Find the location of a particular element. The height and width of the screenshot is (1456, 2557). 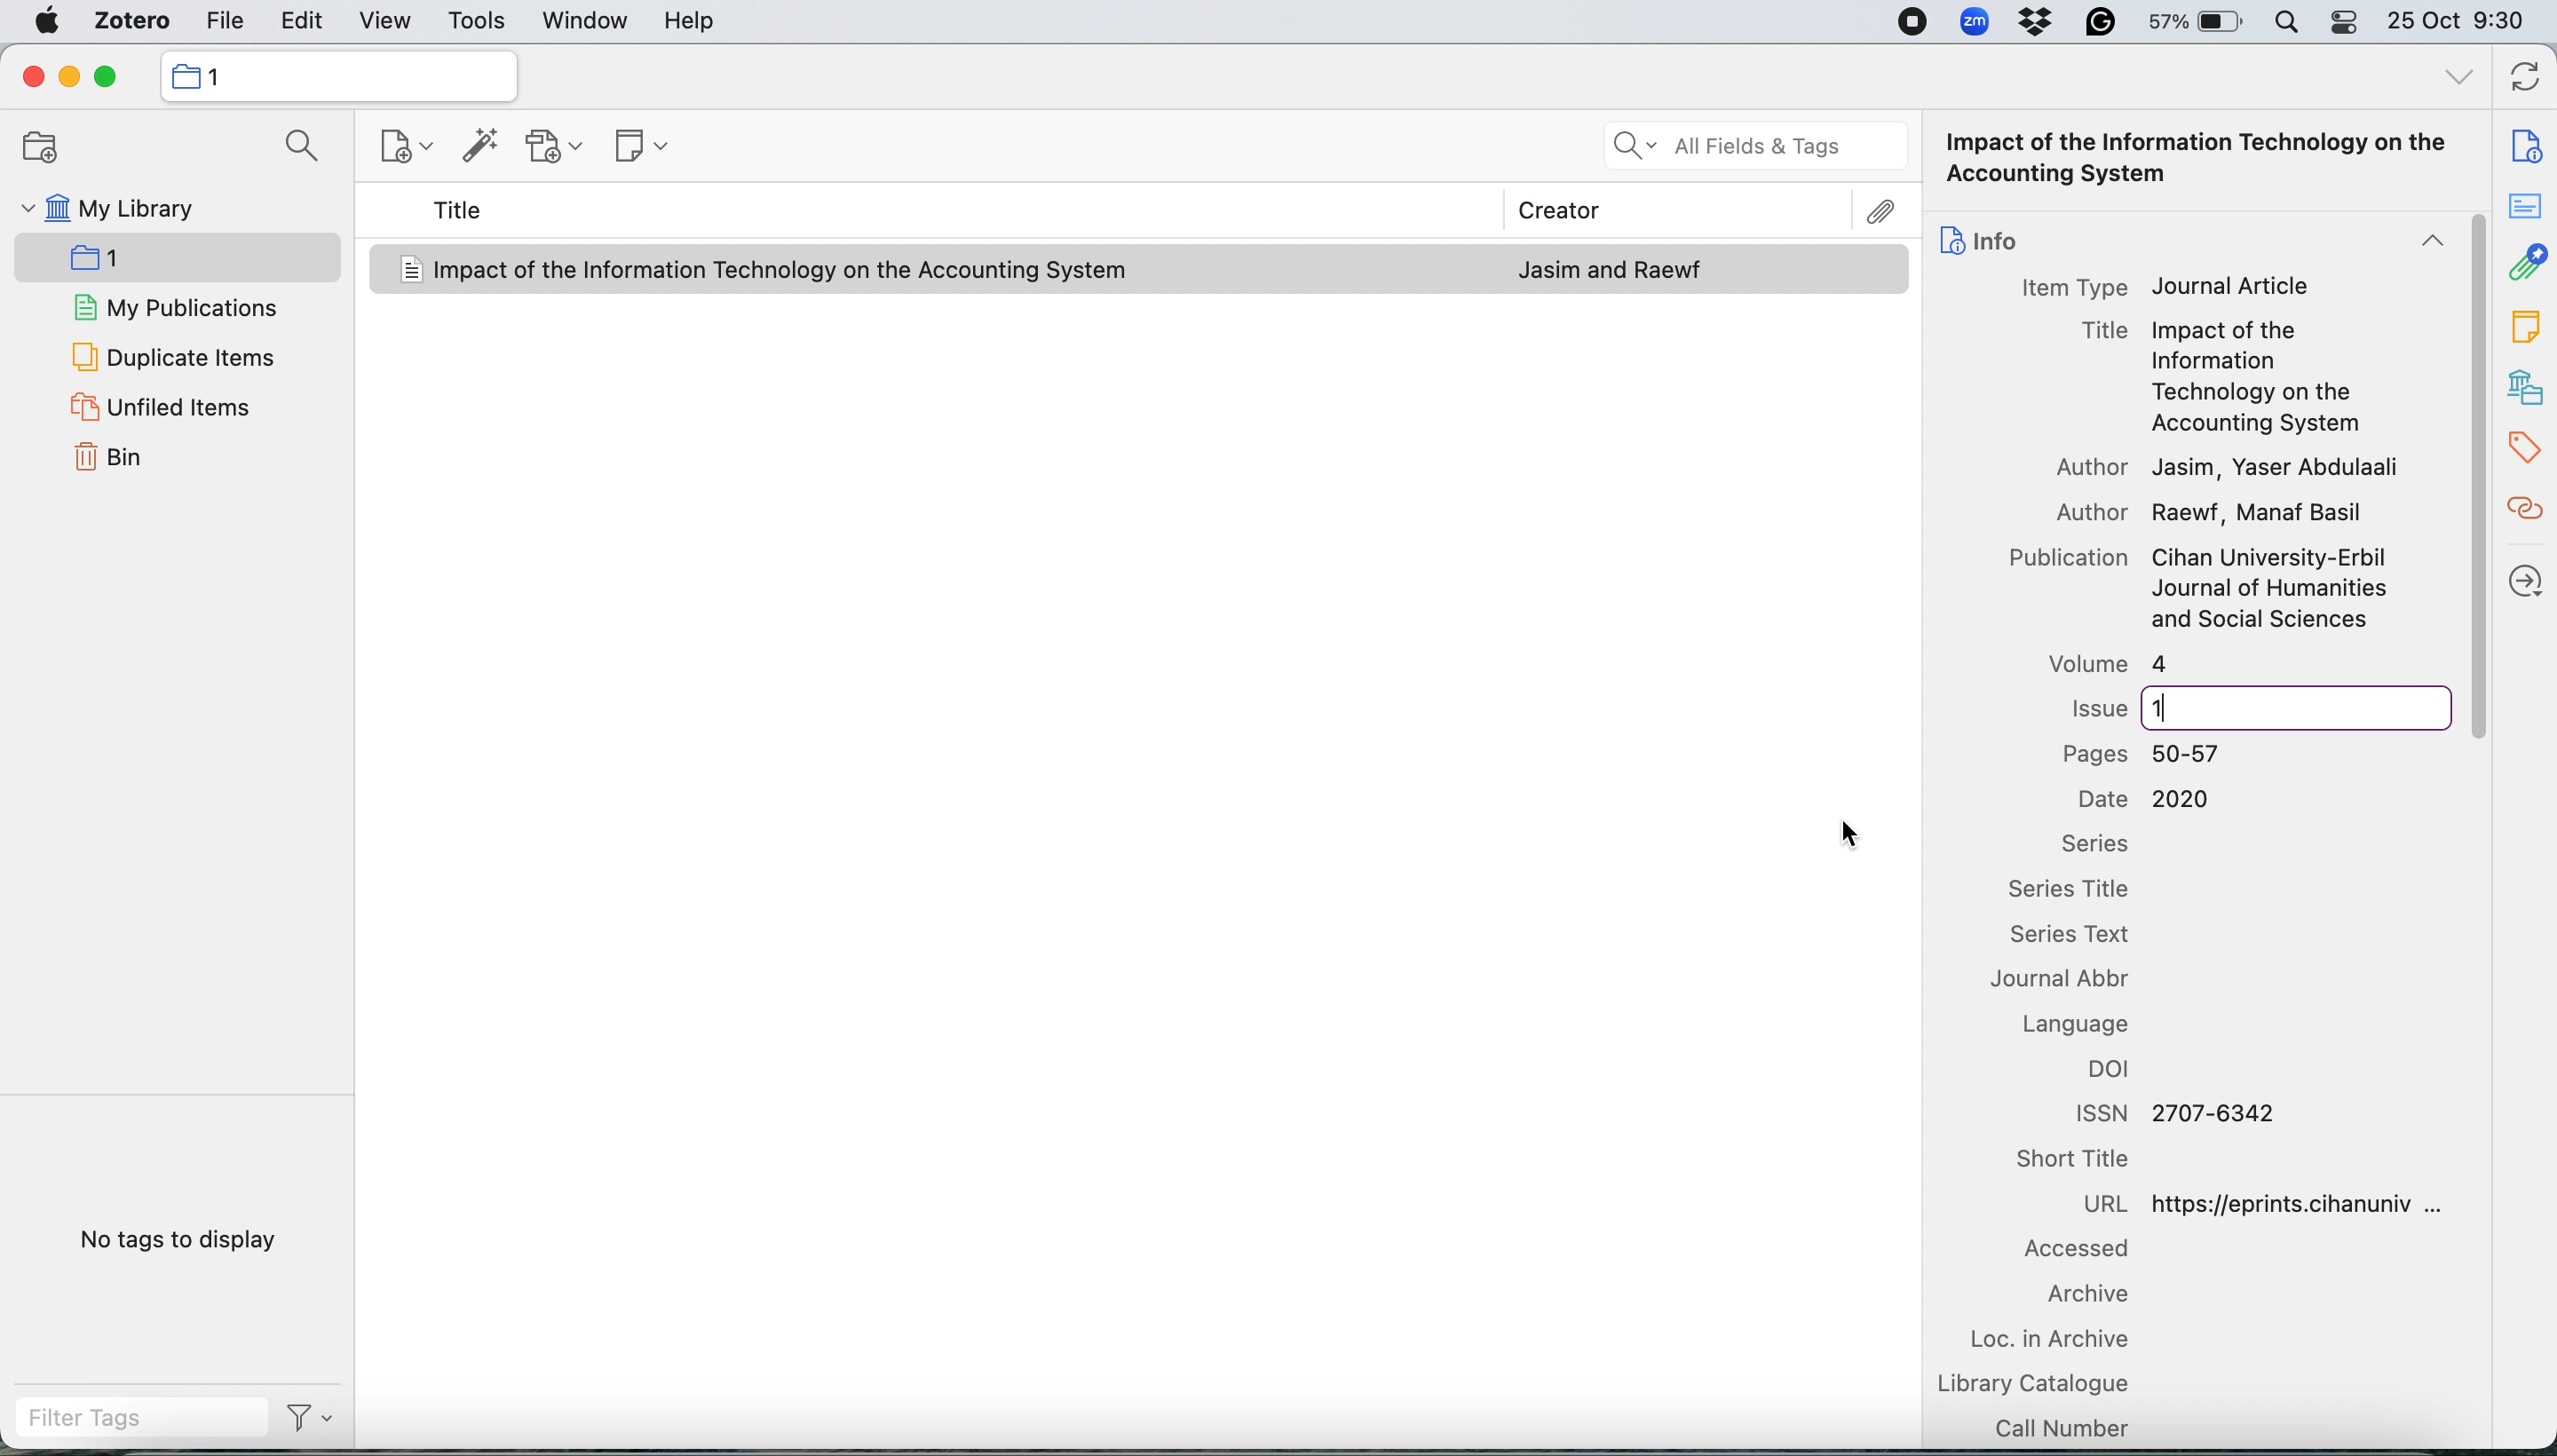

collection is located at coordinates (339, 76).